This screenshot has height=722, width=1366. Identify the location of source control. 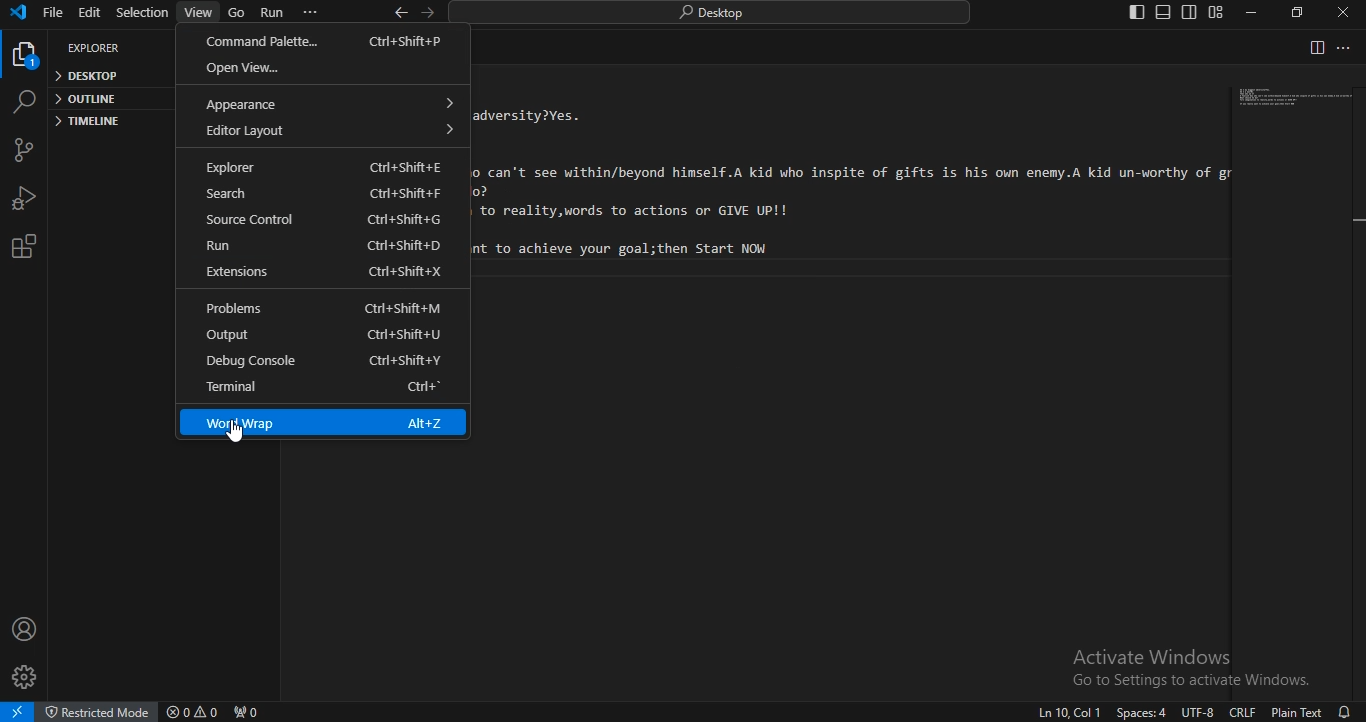
(22, 149).